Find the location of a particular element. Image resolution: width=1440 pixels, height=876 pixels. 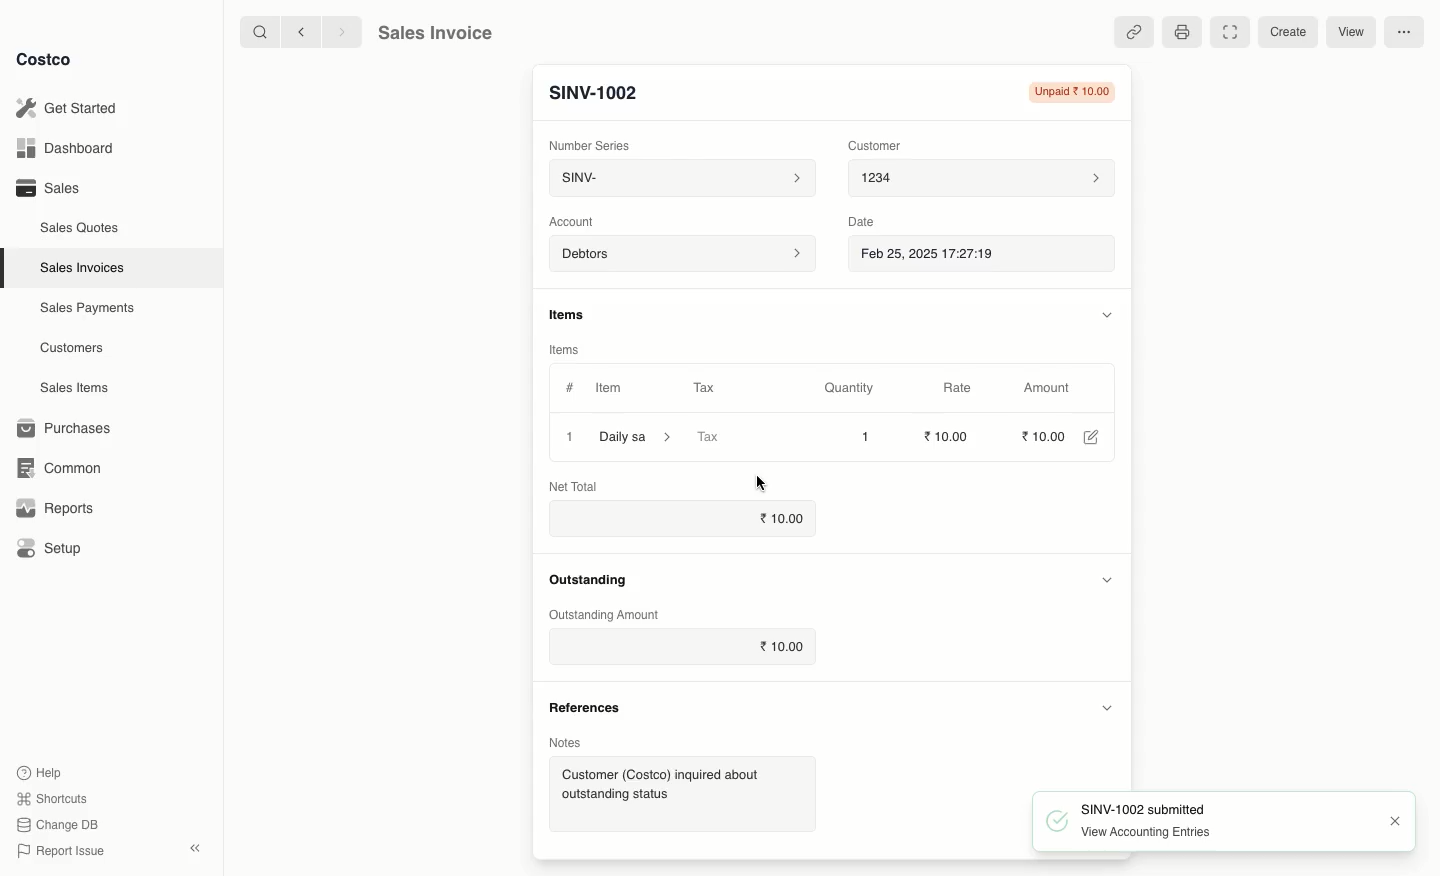

Date is located at coordinates (866, 224).